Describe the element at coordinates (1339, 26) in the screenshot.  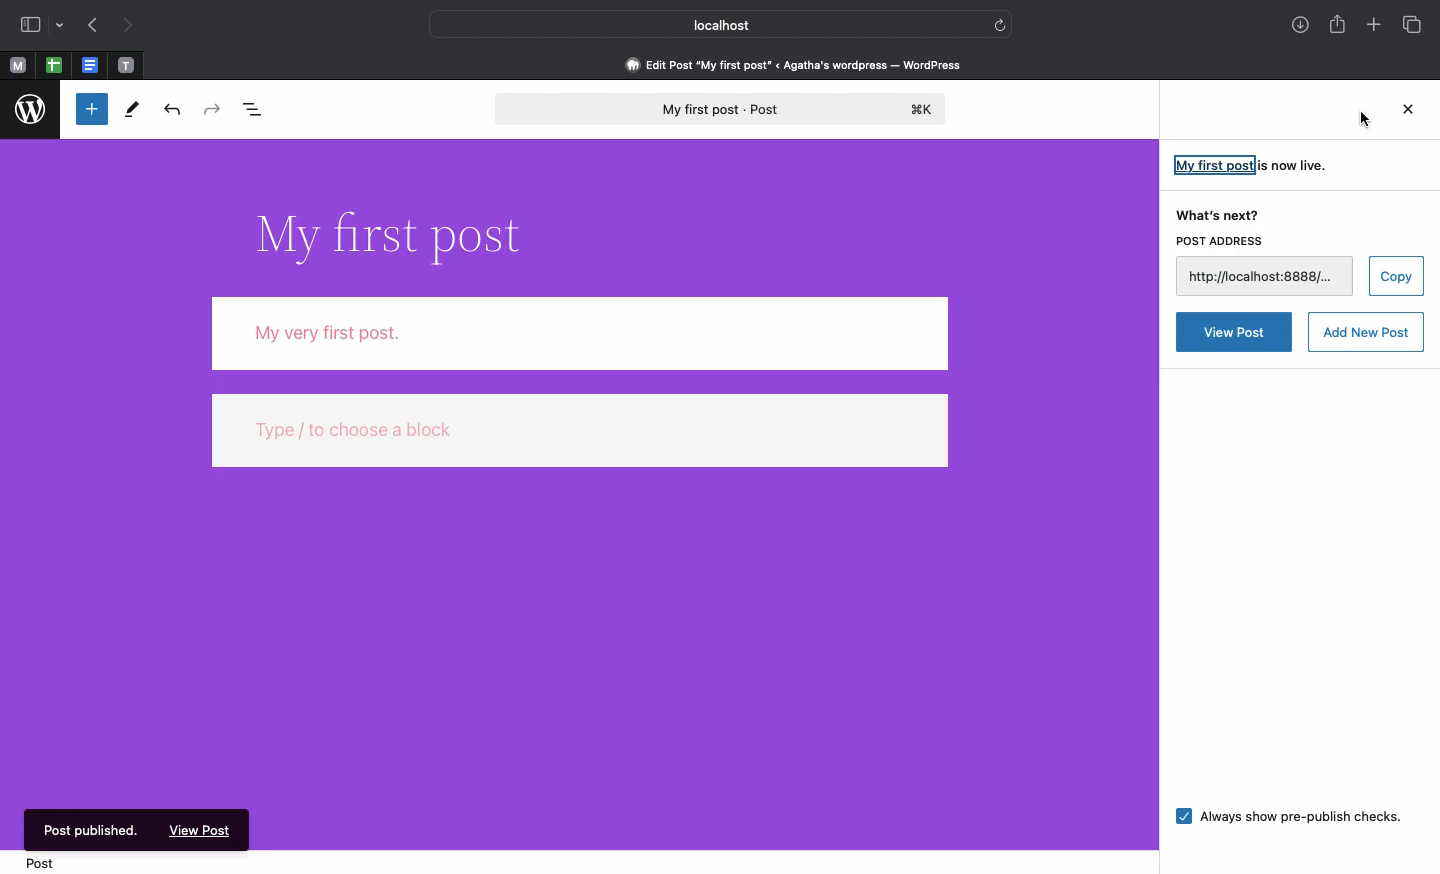
I see `Share` at that location.